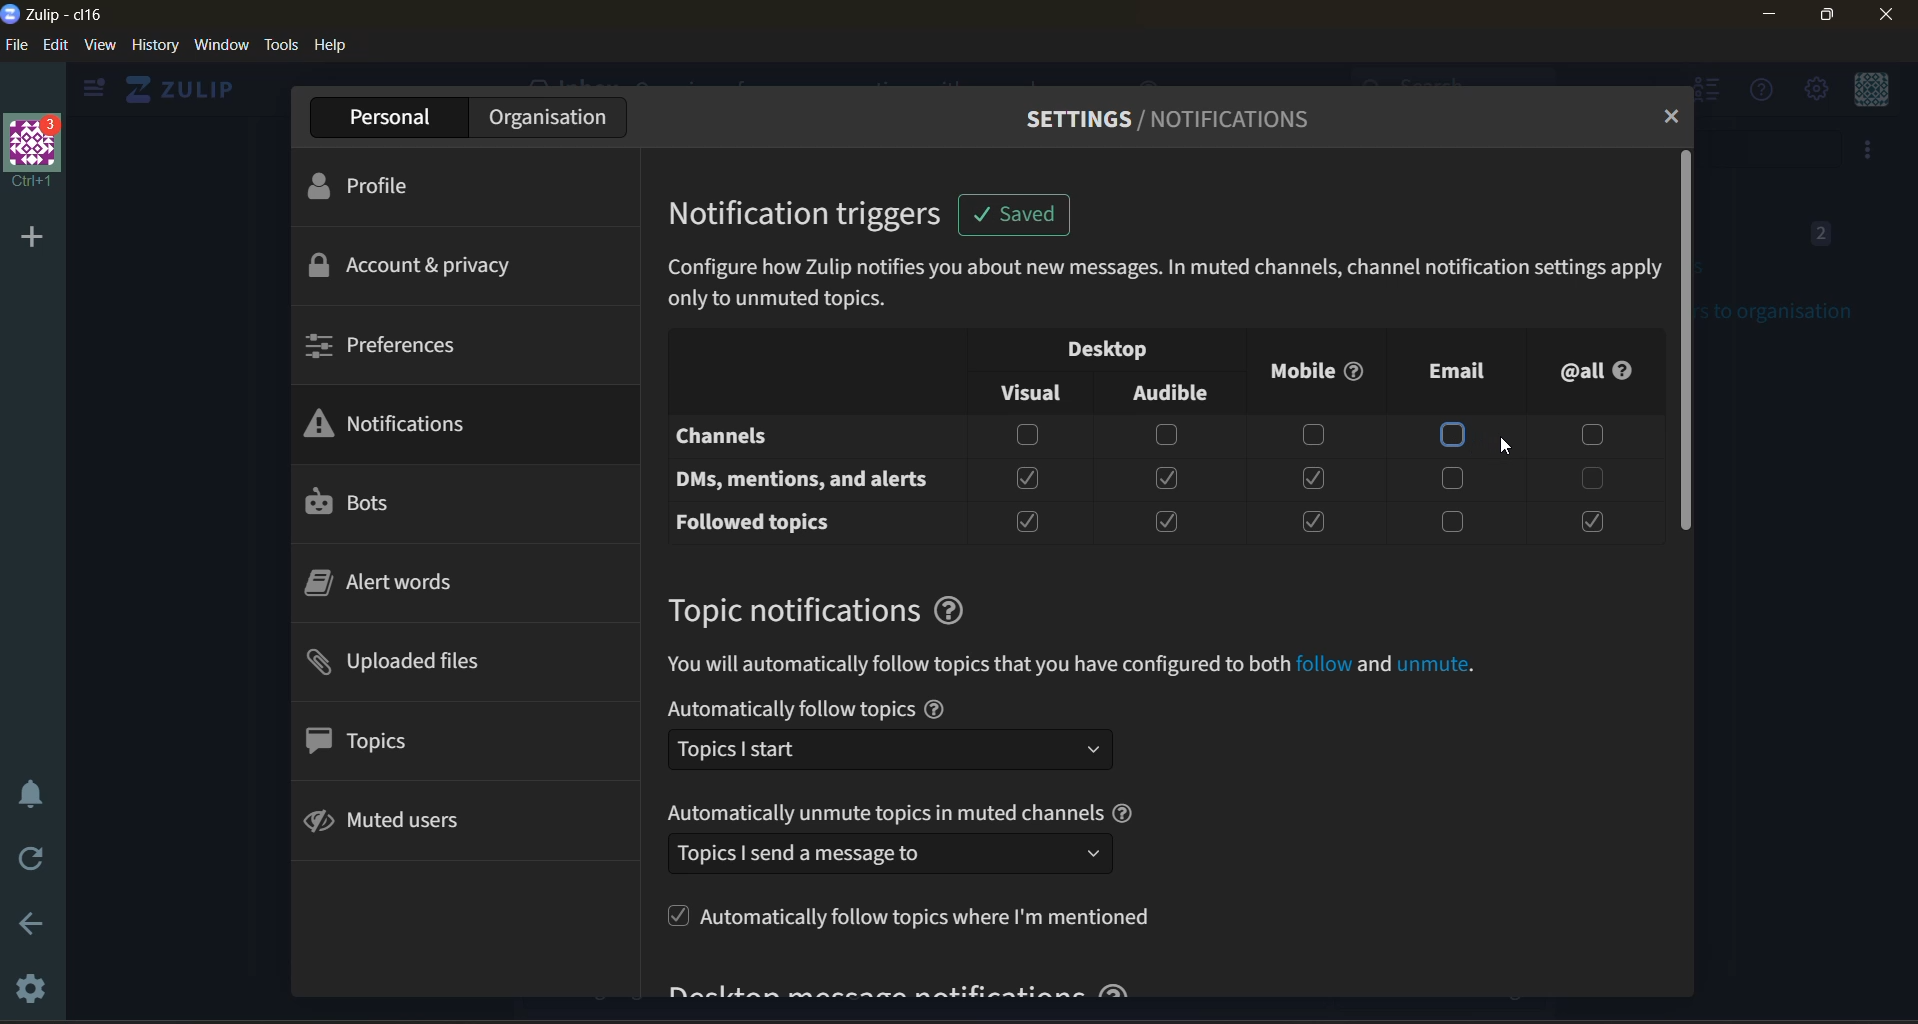 This screenshot has width=1918, height=1024. I want to click on notifications triggers, so click(812, 213).